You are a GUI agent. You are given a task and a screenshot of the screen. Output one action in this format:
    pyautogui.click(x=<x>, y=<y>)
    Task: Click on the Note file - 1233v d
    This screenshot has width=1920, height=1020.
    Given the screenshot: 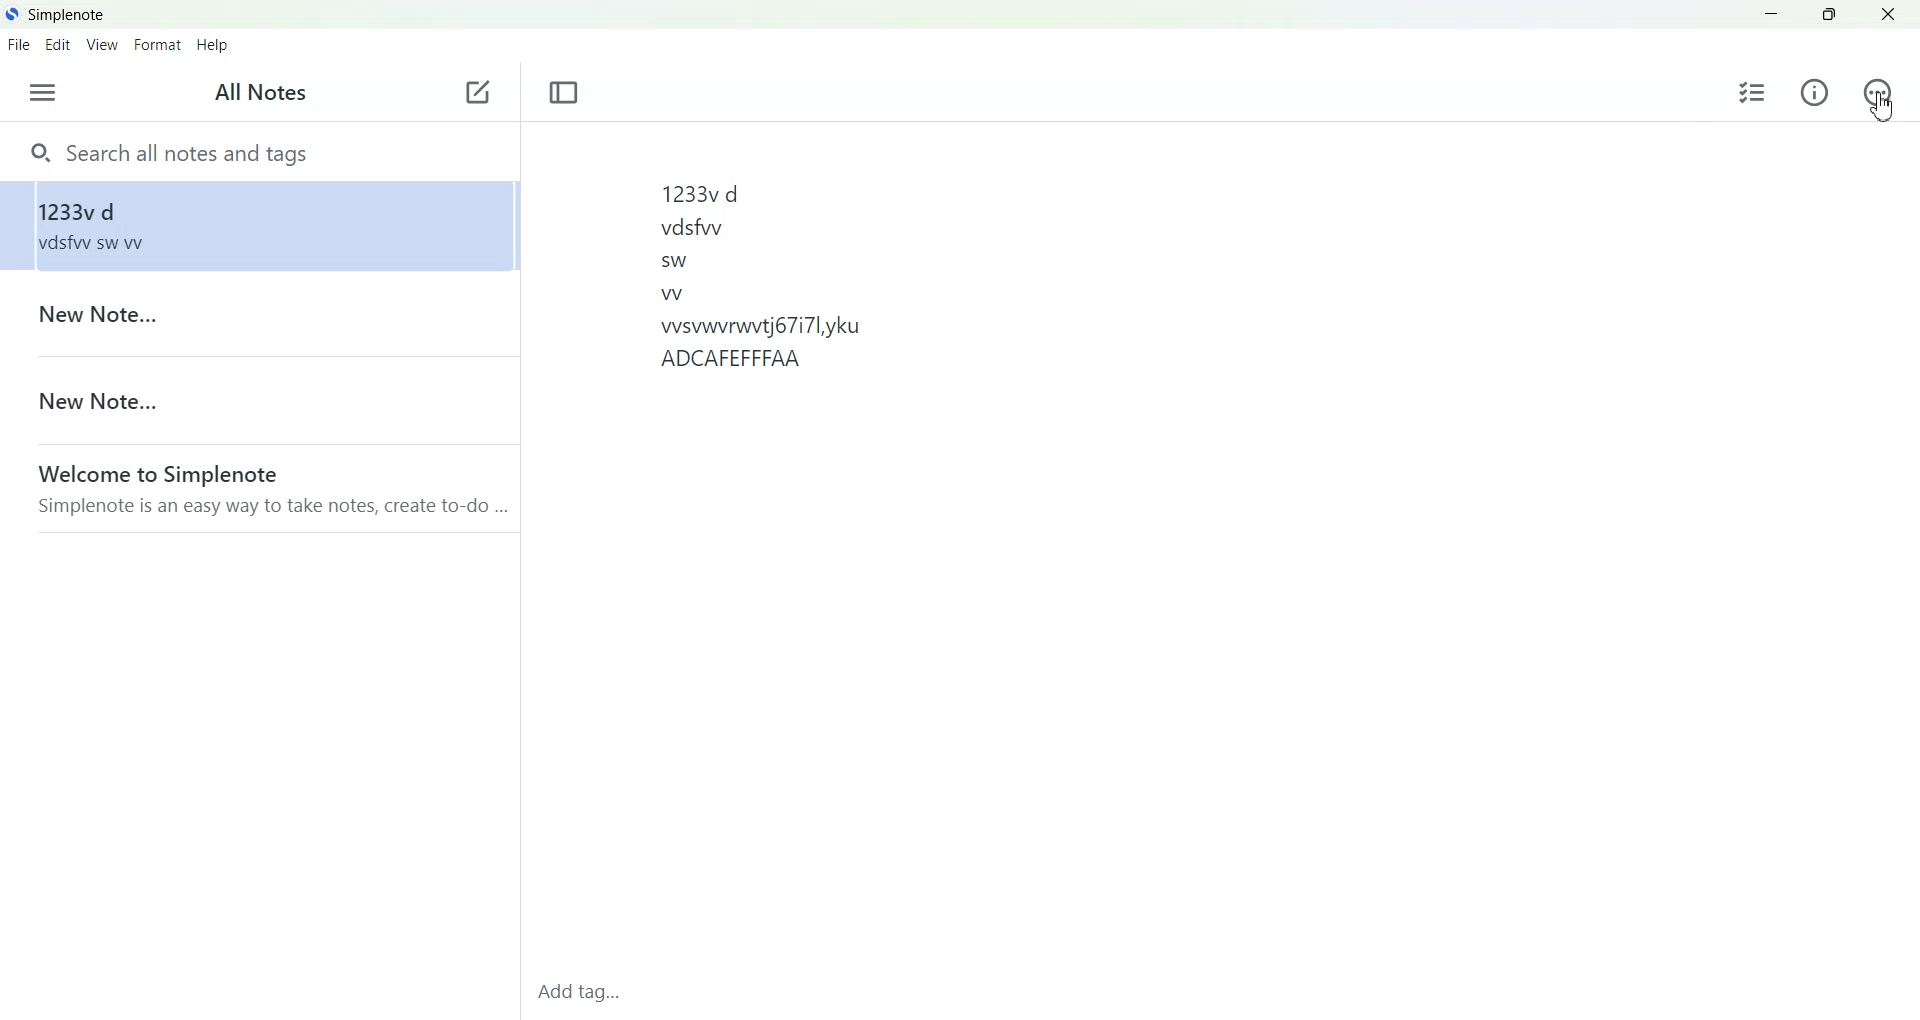 What is the action you would take?
    pyautogui.click(x=256, y=225)
    